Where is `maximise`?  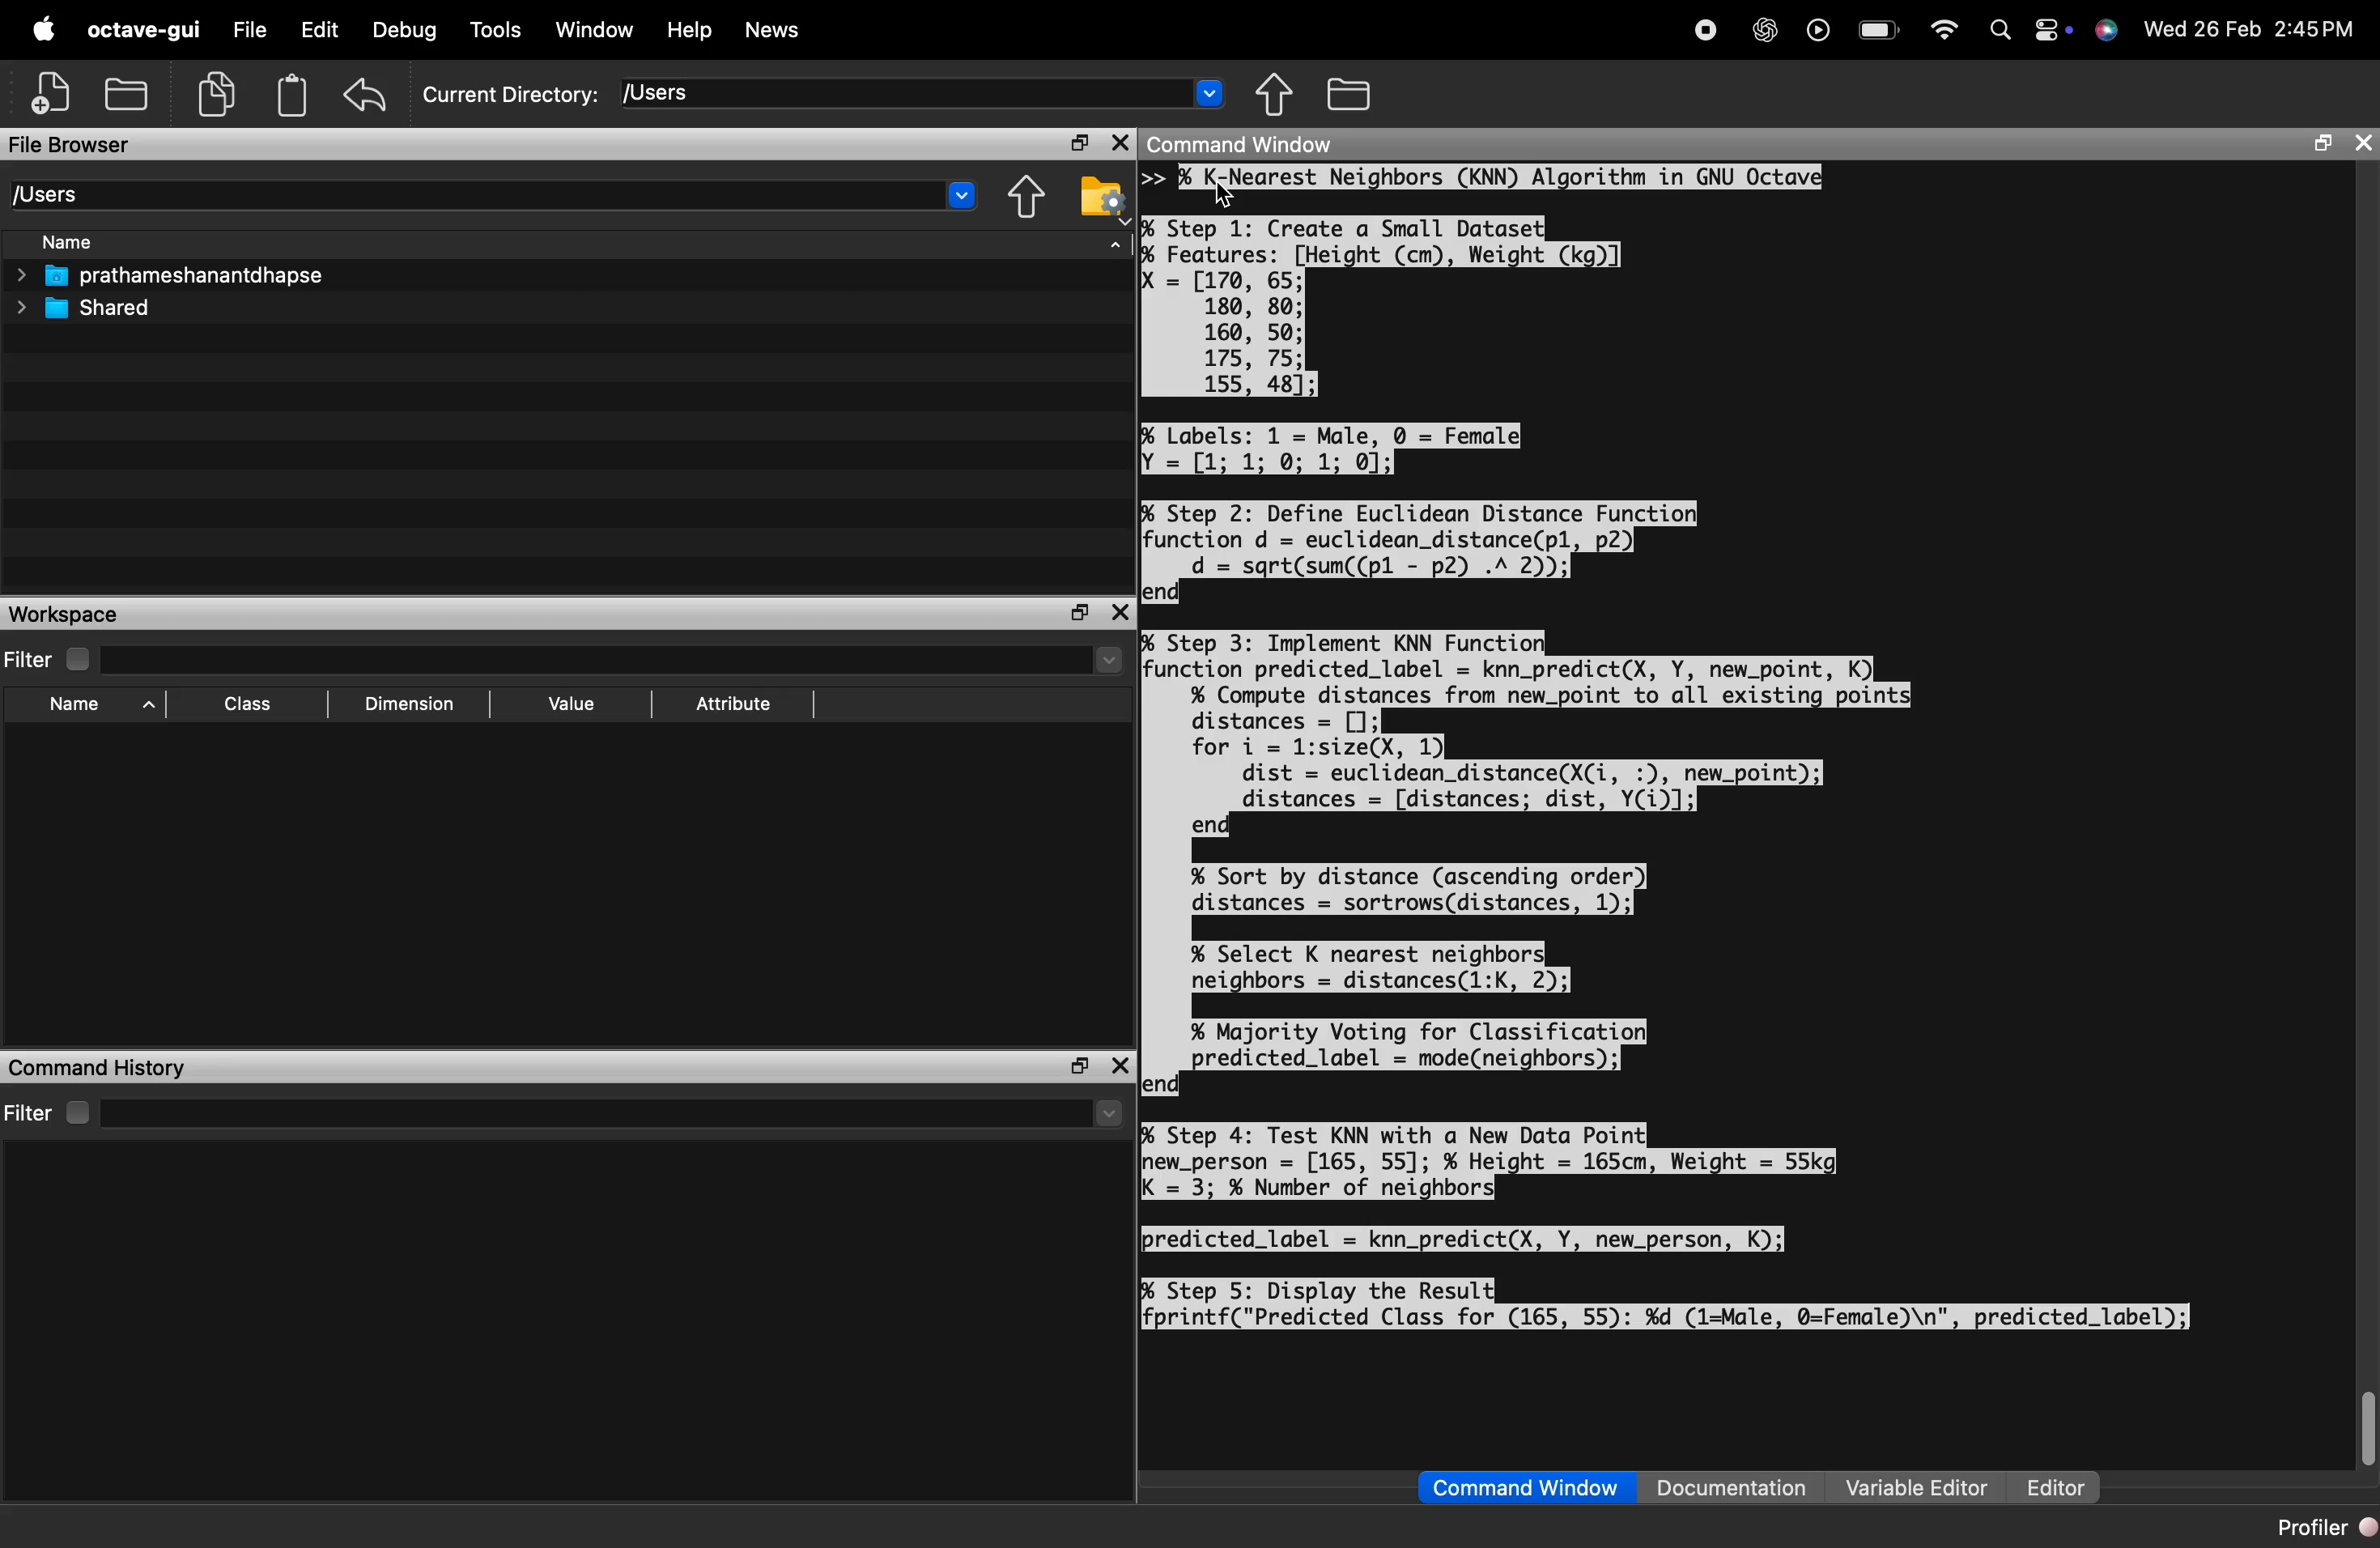
maximise is located at coordinates (1072, 613).